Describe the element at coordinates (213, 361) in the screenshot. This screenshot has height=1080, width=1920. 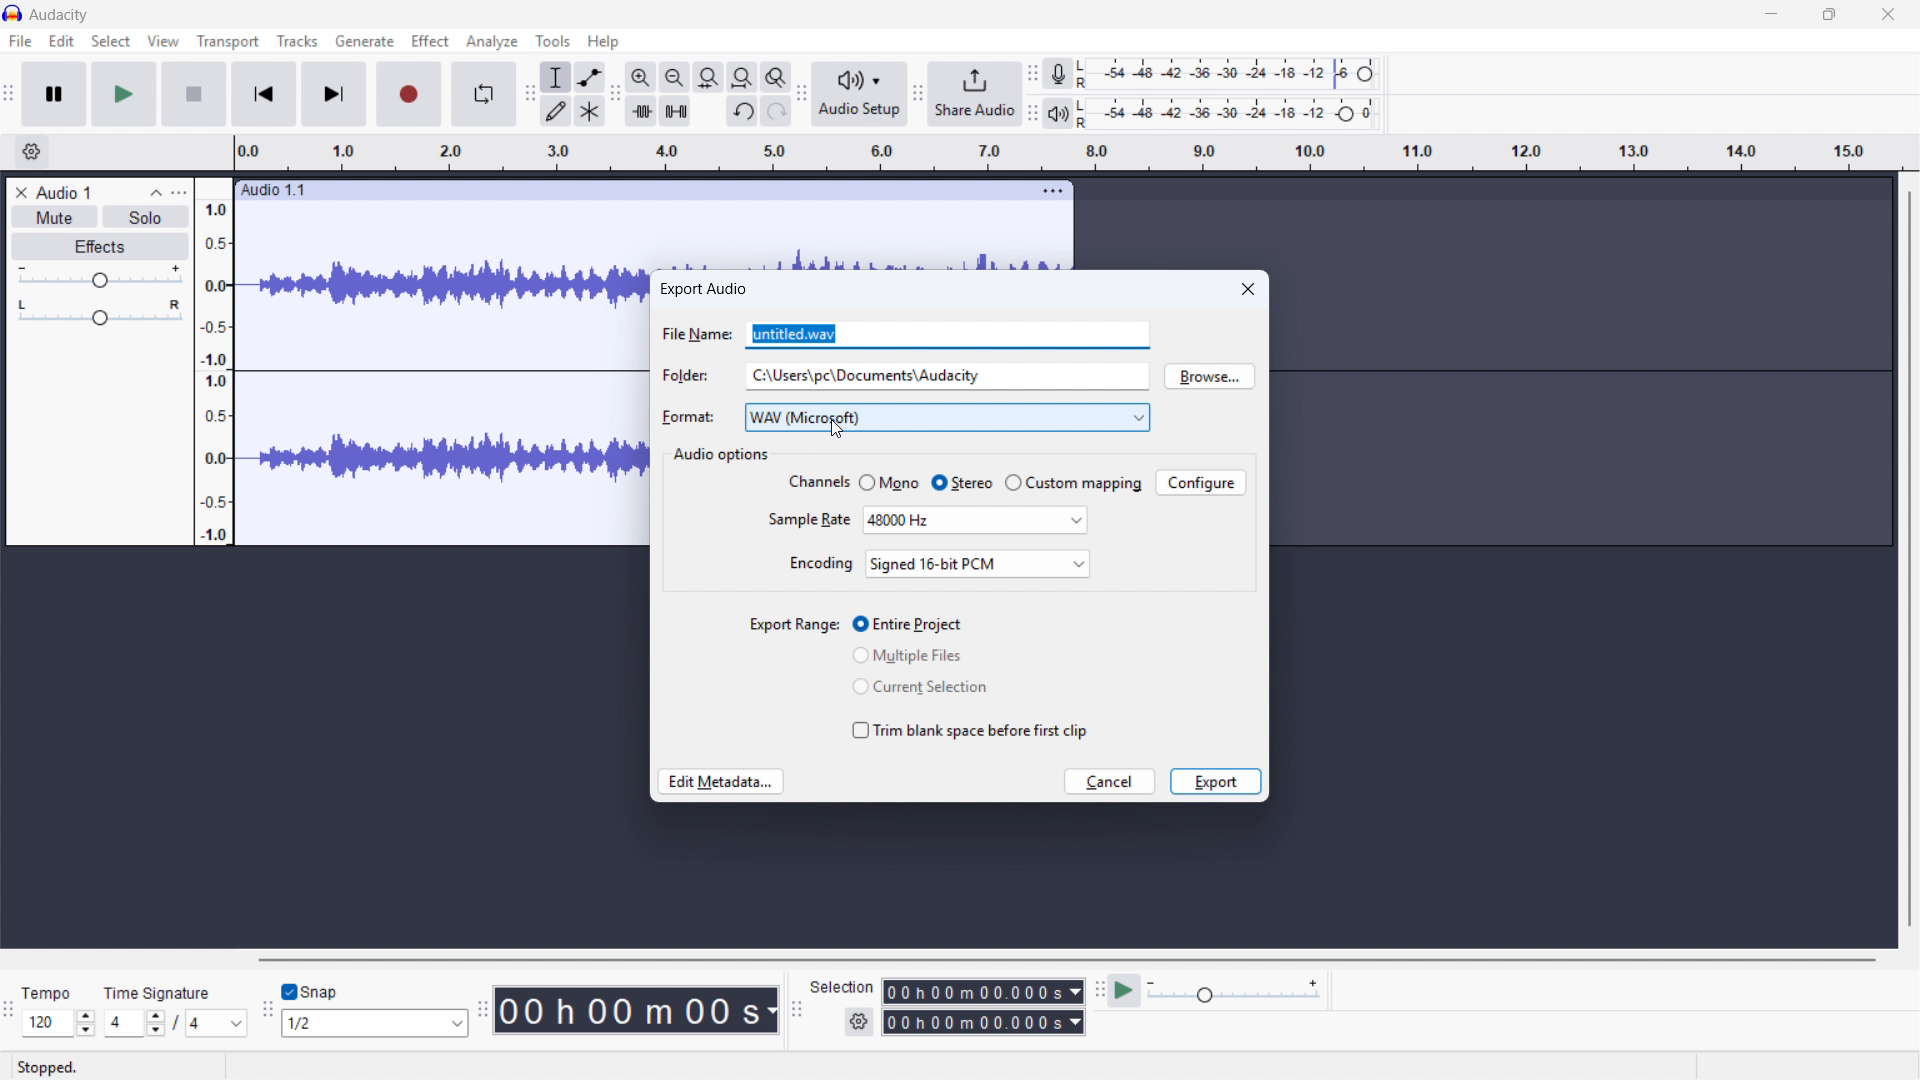
I see `Amplitude ` at that location.